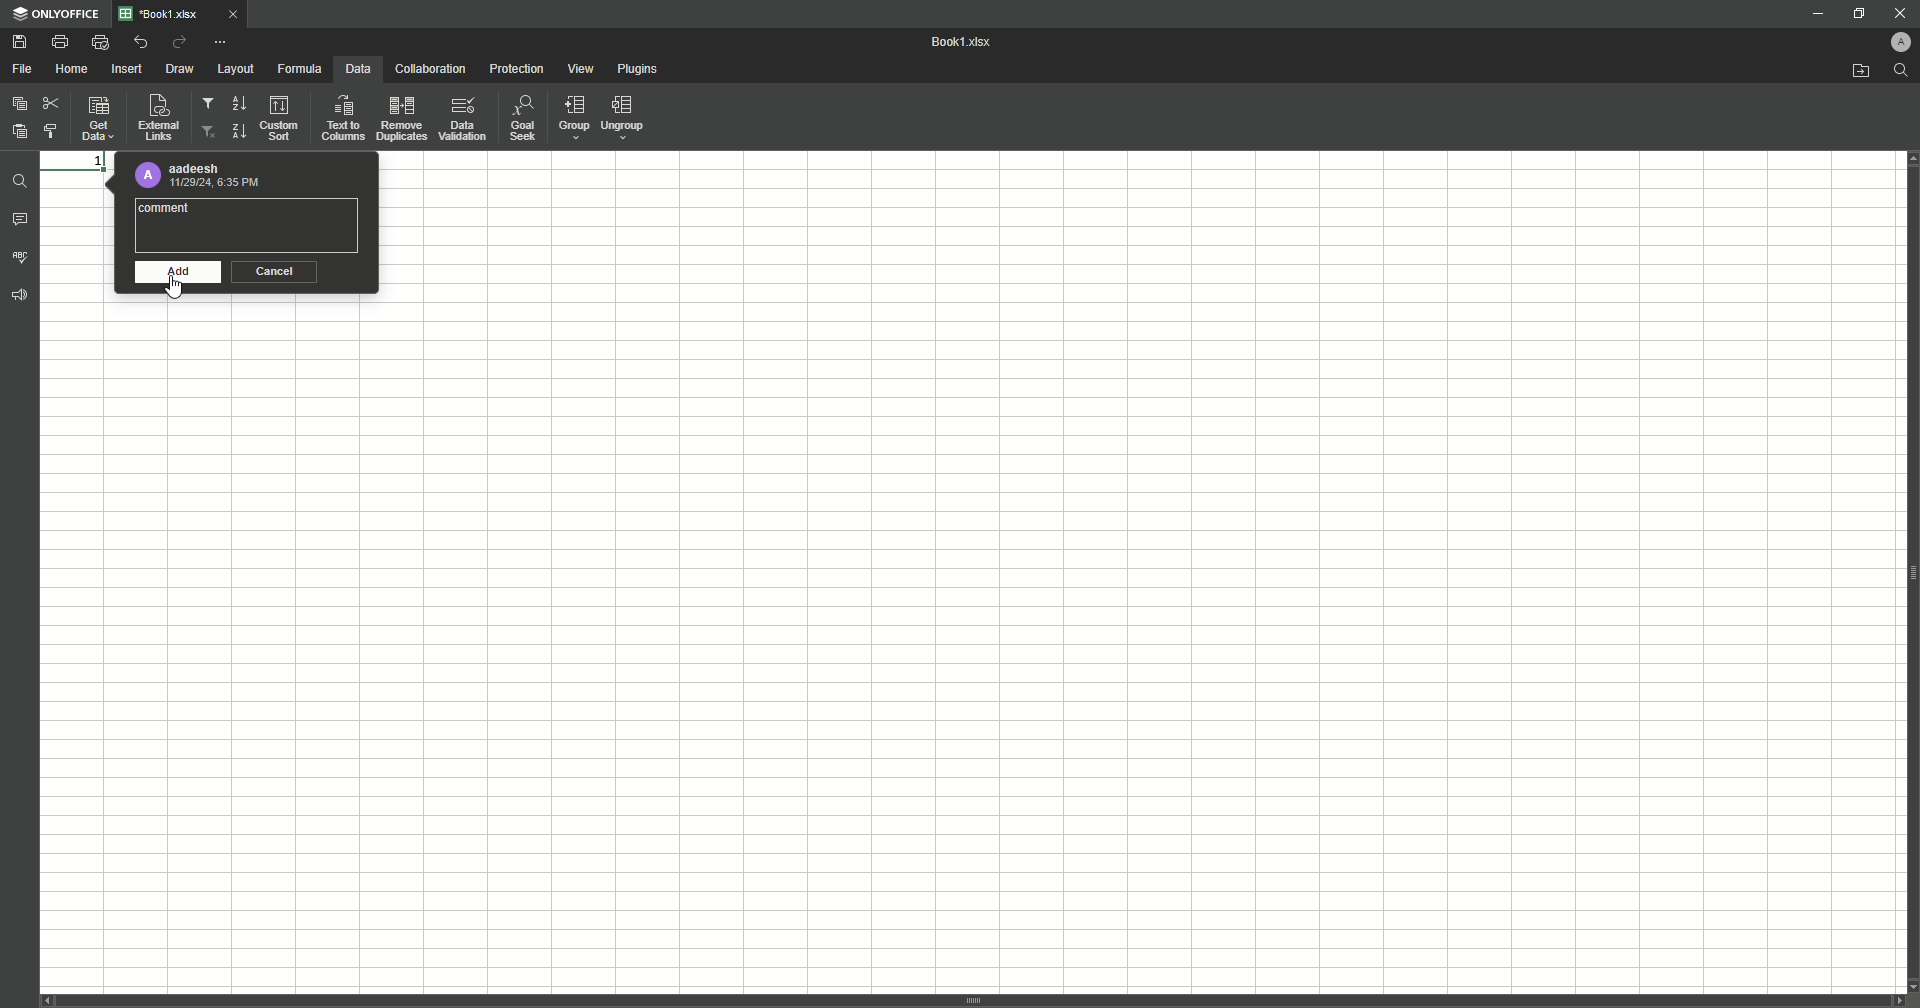  I want to click on Plugins, so click(640, 70).